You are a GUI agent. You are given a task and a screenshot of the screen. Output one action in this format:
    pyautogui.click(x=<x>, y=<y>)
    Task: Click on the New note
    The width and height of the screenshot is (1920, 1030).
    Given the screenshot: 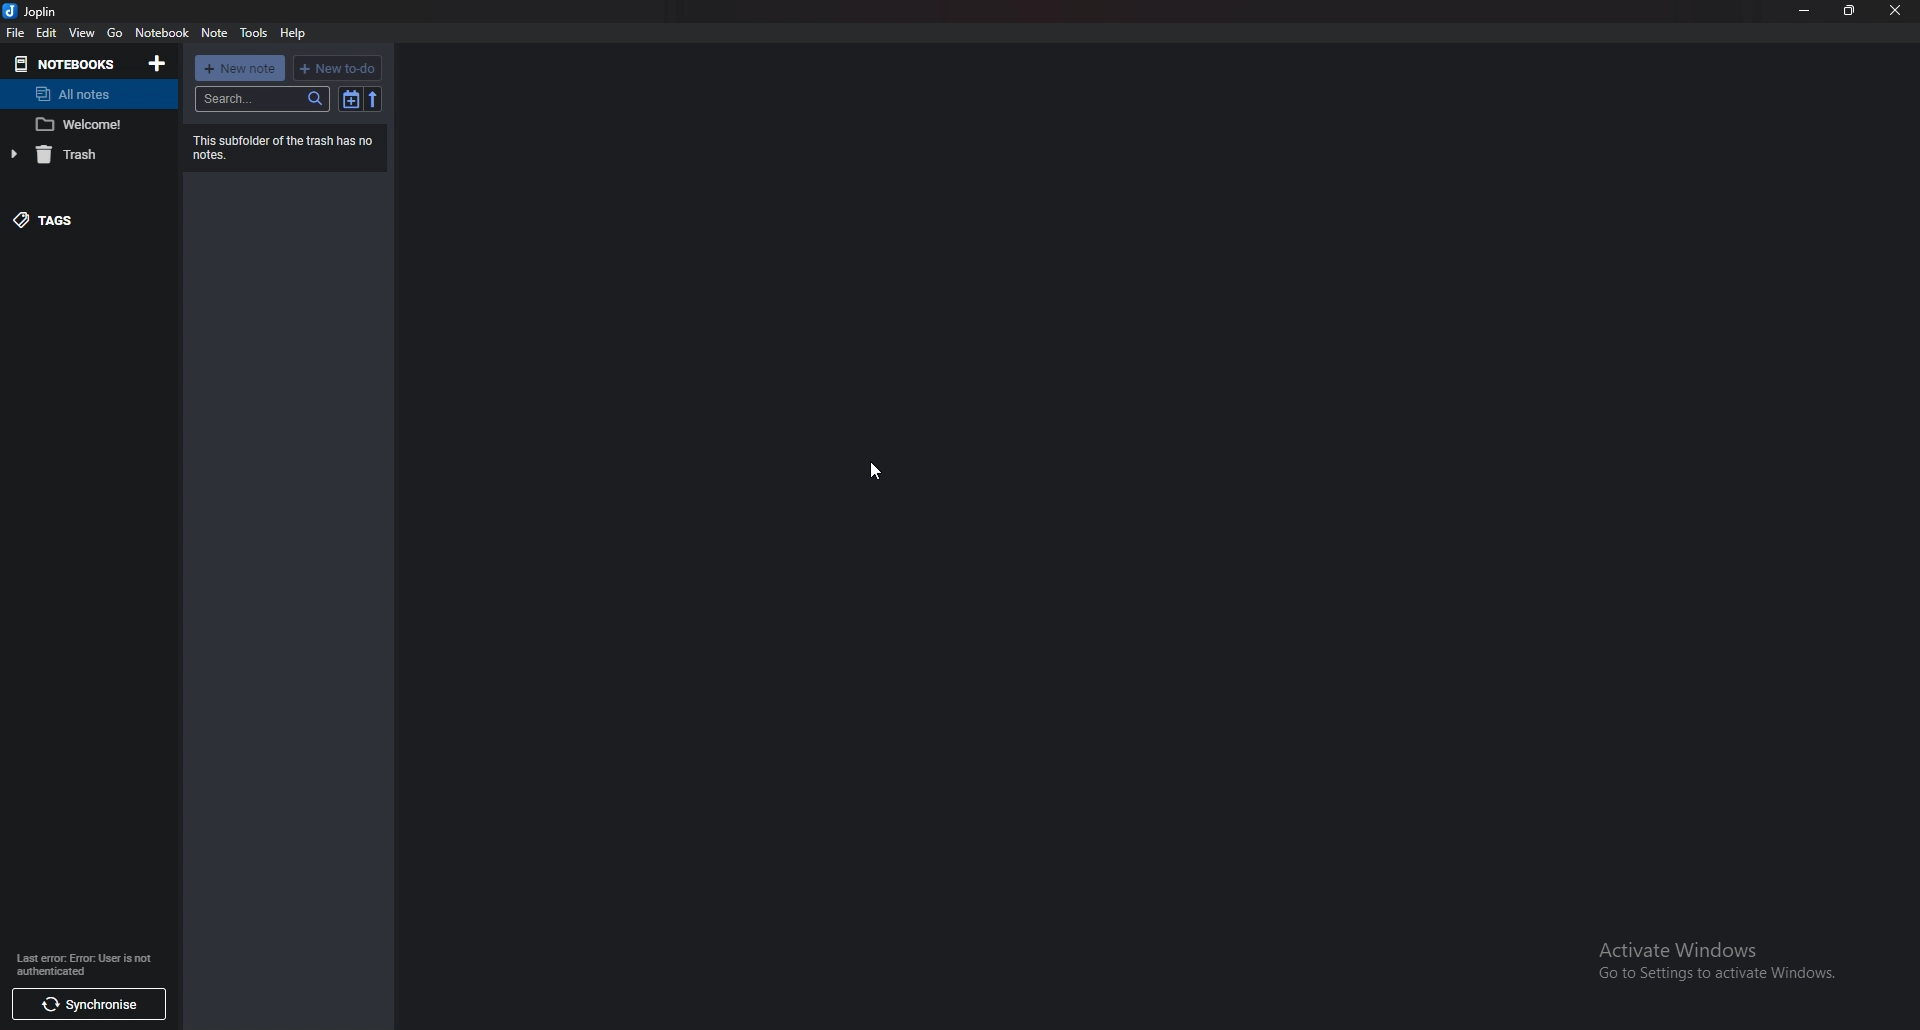 What is the action you would take?
    pyautogui.click(x=240, y=67)
    